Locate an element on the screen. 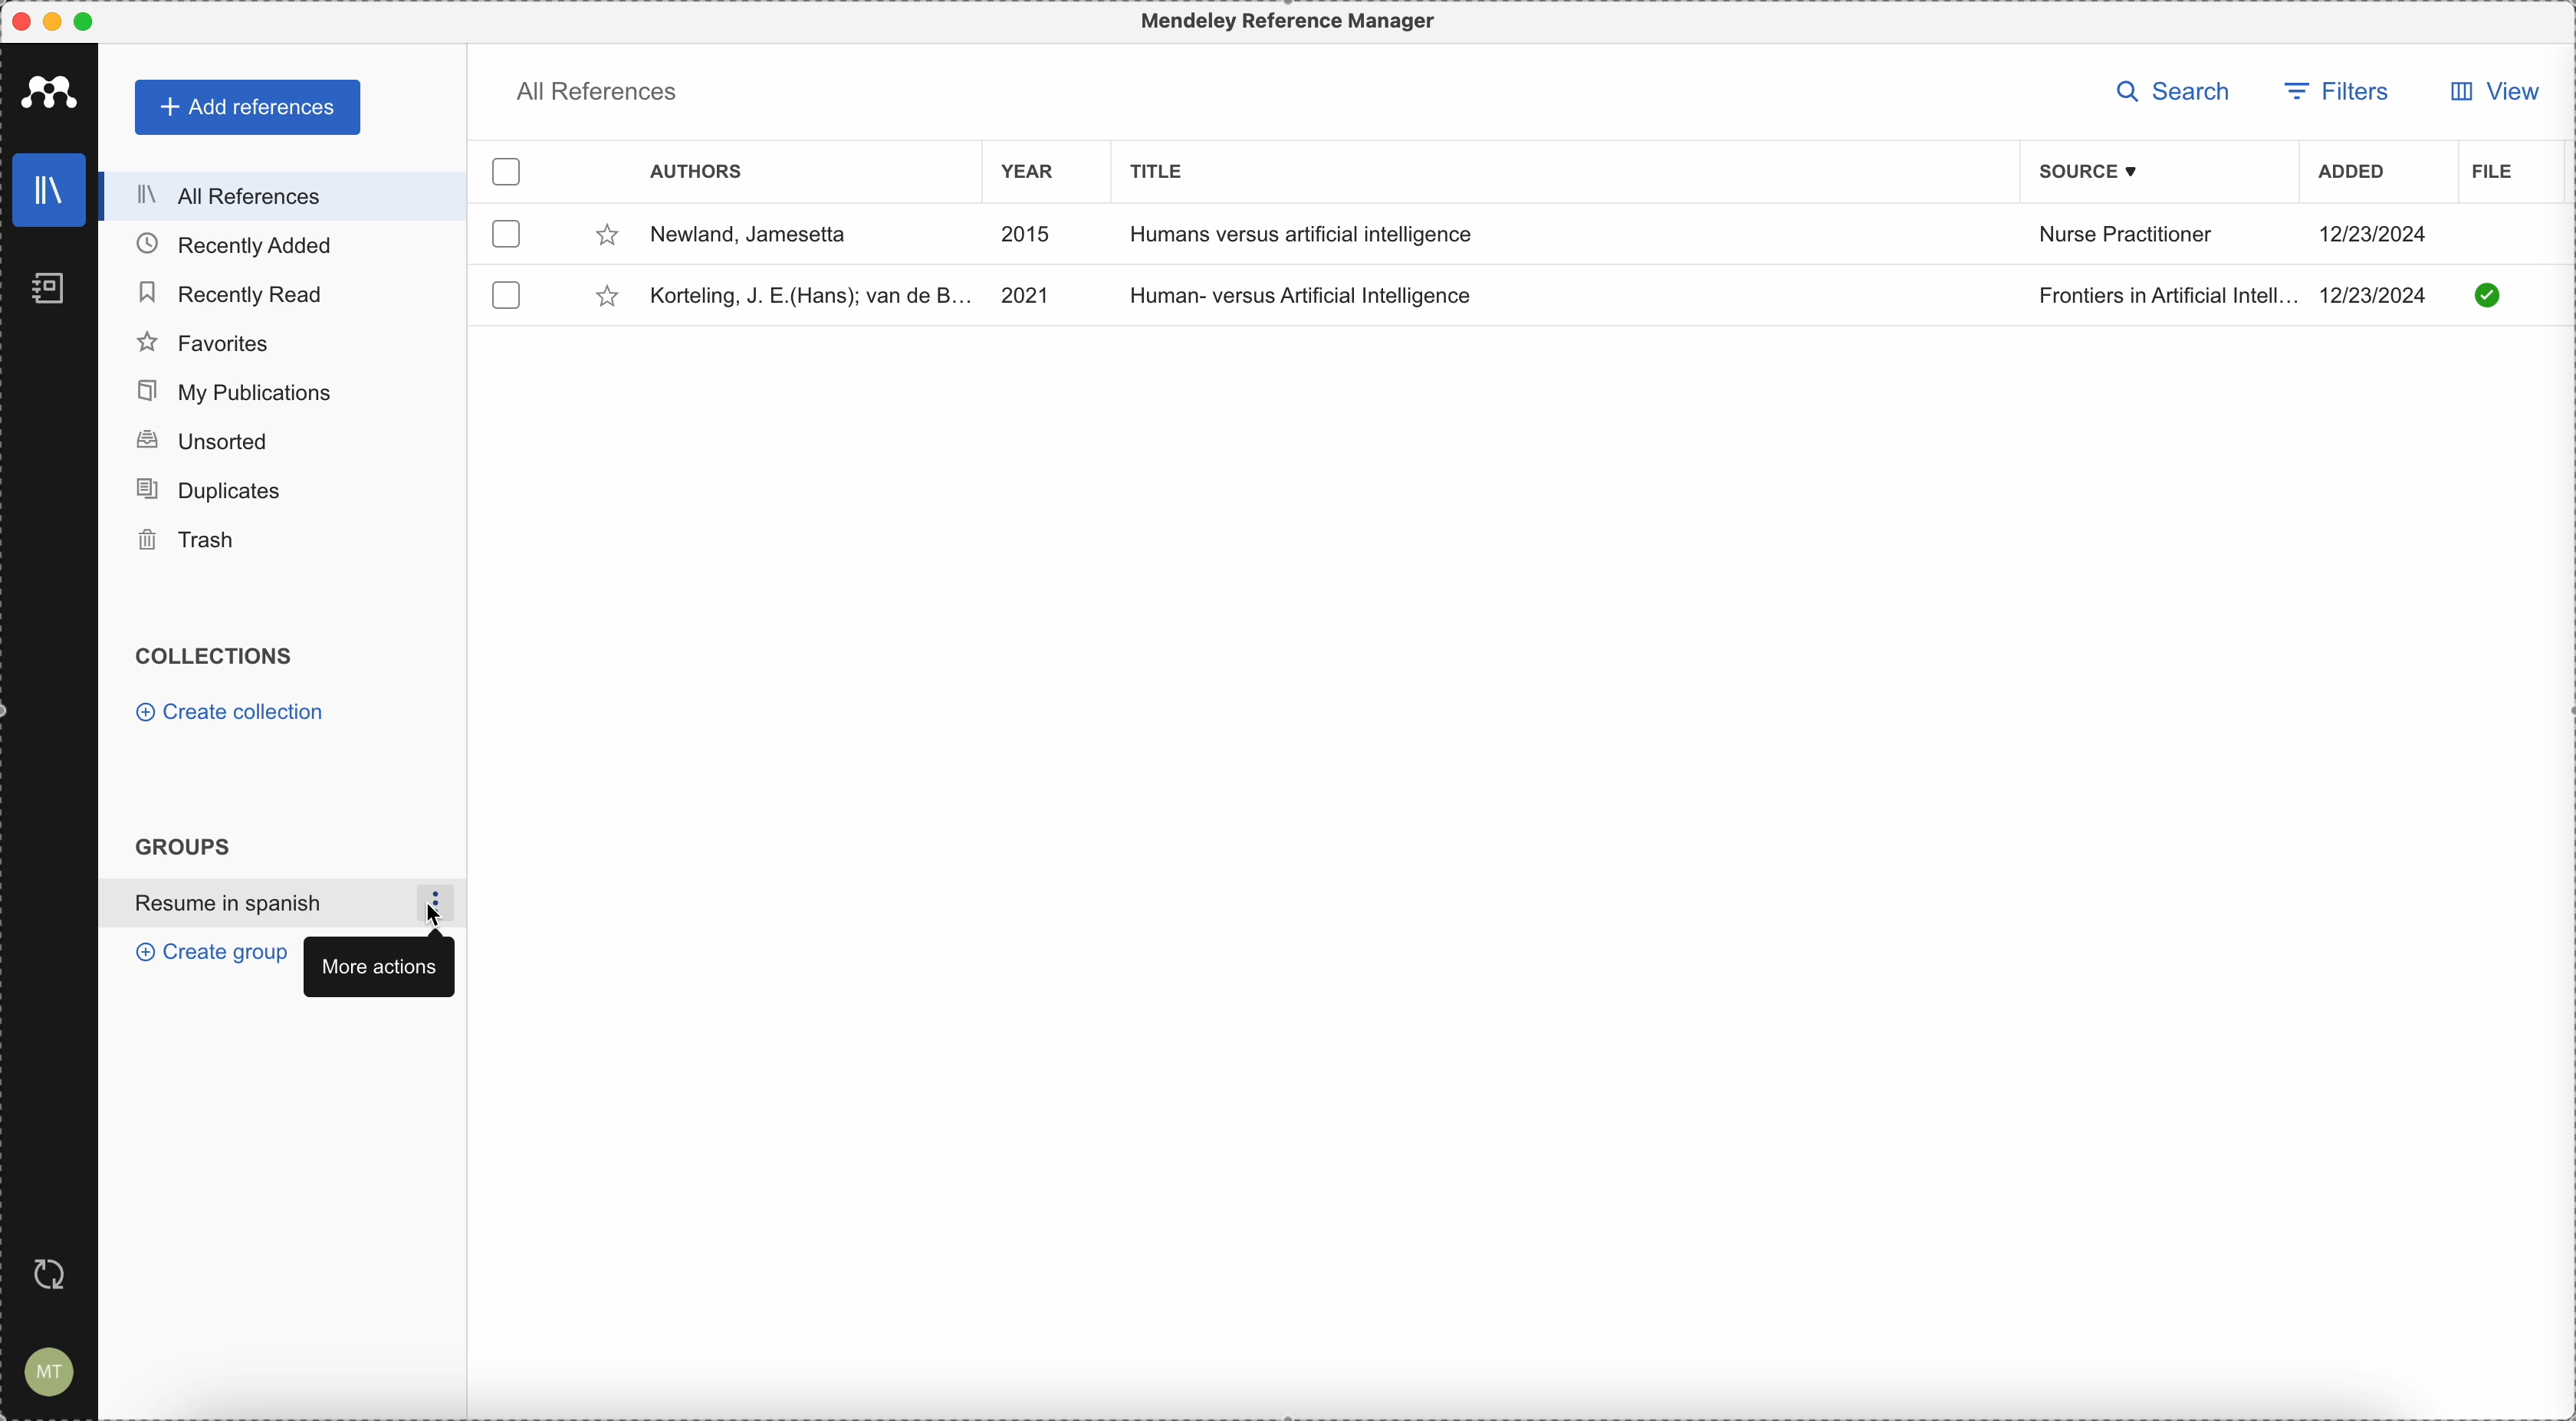 This screenshot has width=2576, height=1421. cursor is located at coordinates (440, 917).